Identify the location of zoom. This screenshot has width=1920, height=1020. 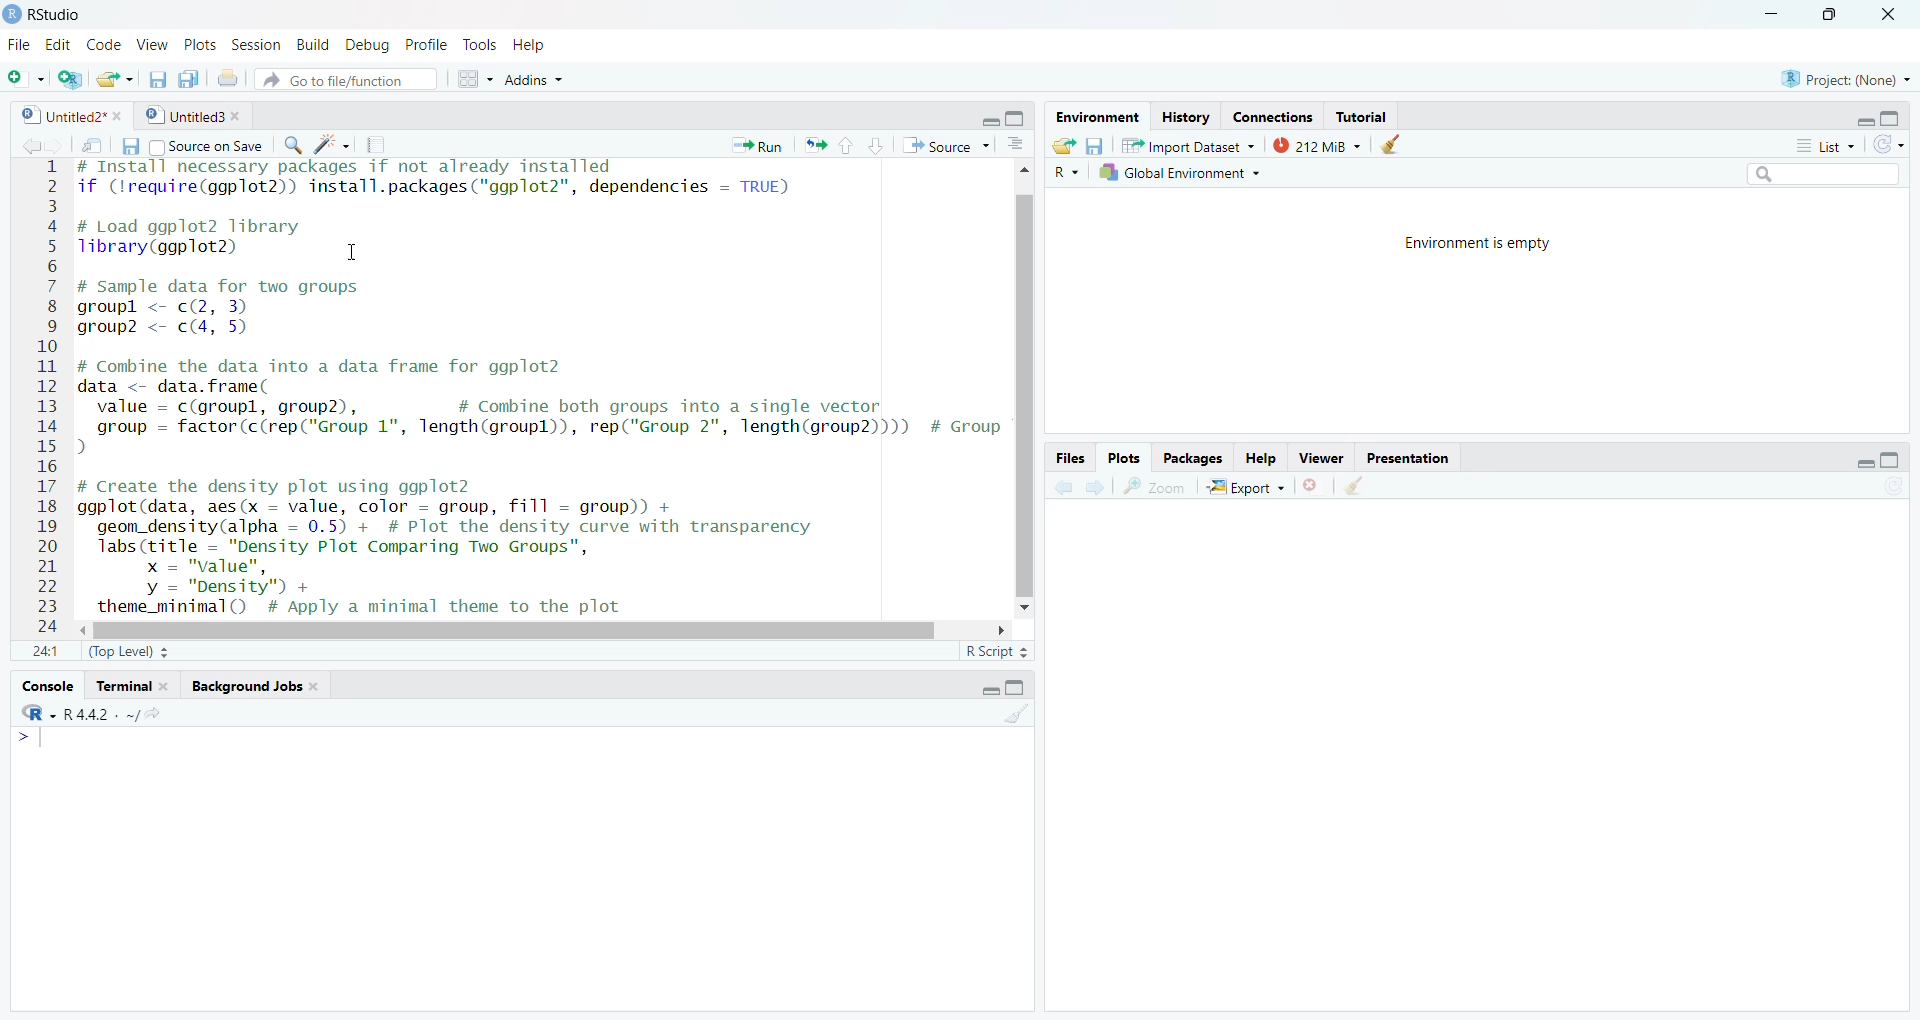
(1155, 485).